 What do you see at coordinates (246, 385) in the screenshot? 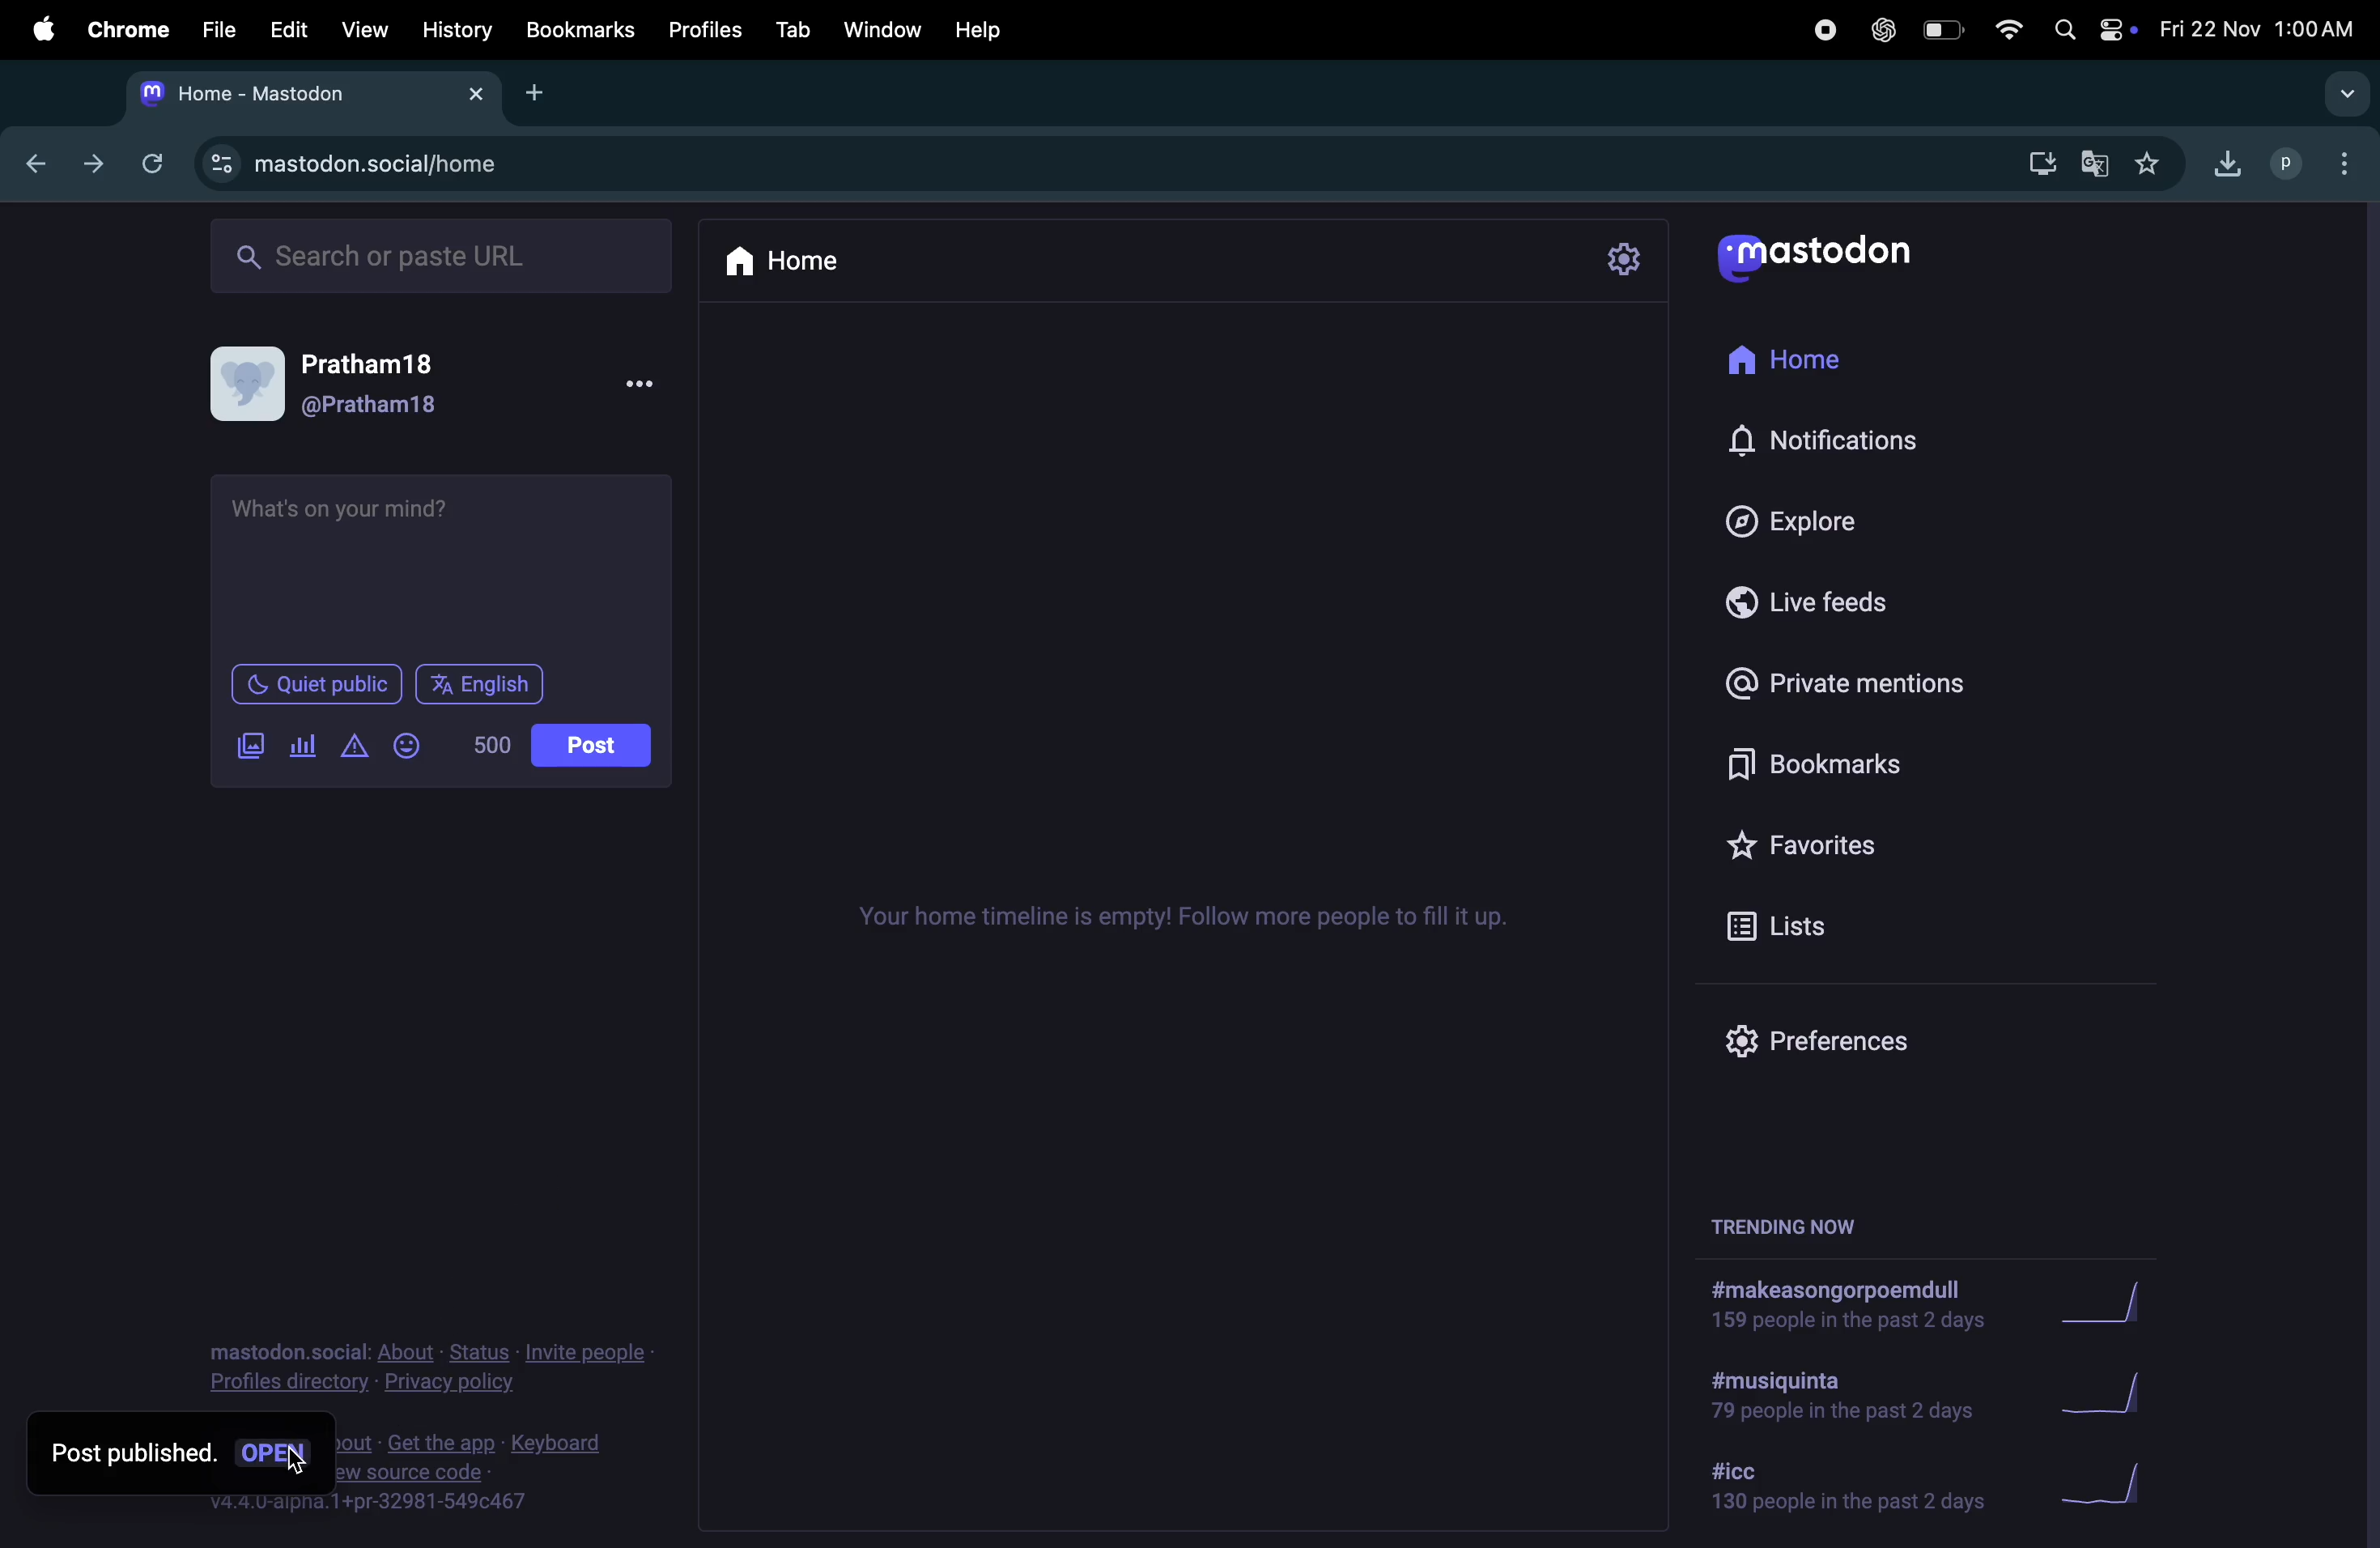
I see `Display picture` at bounding box center [246, 385].